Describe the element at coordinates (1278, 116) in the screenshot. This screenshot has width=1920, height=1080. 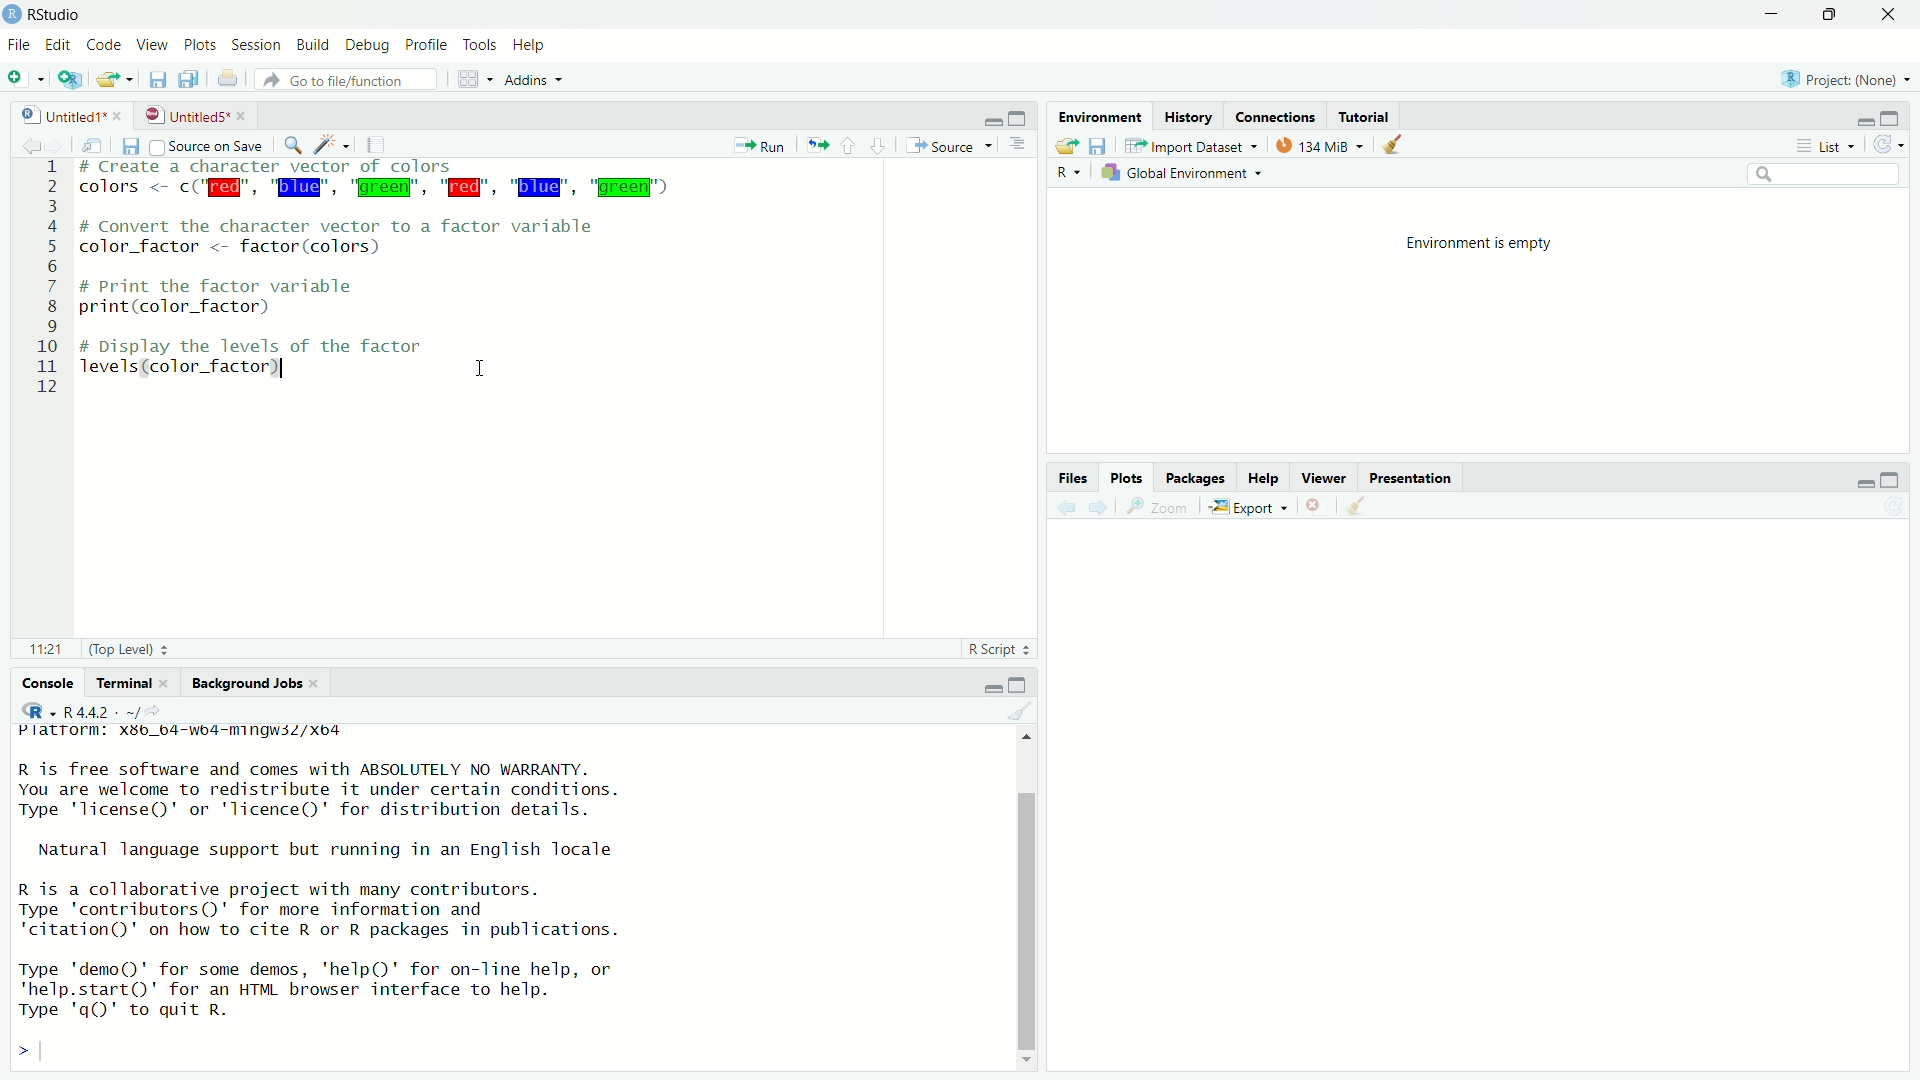
I see `Connections` at that location.